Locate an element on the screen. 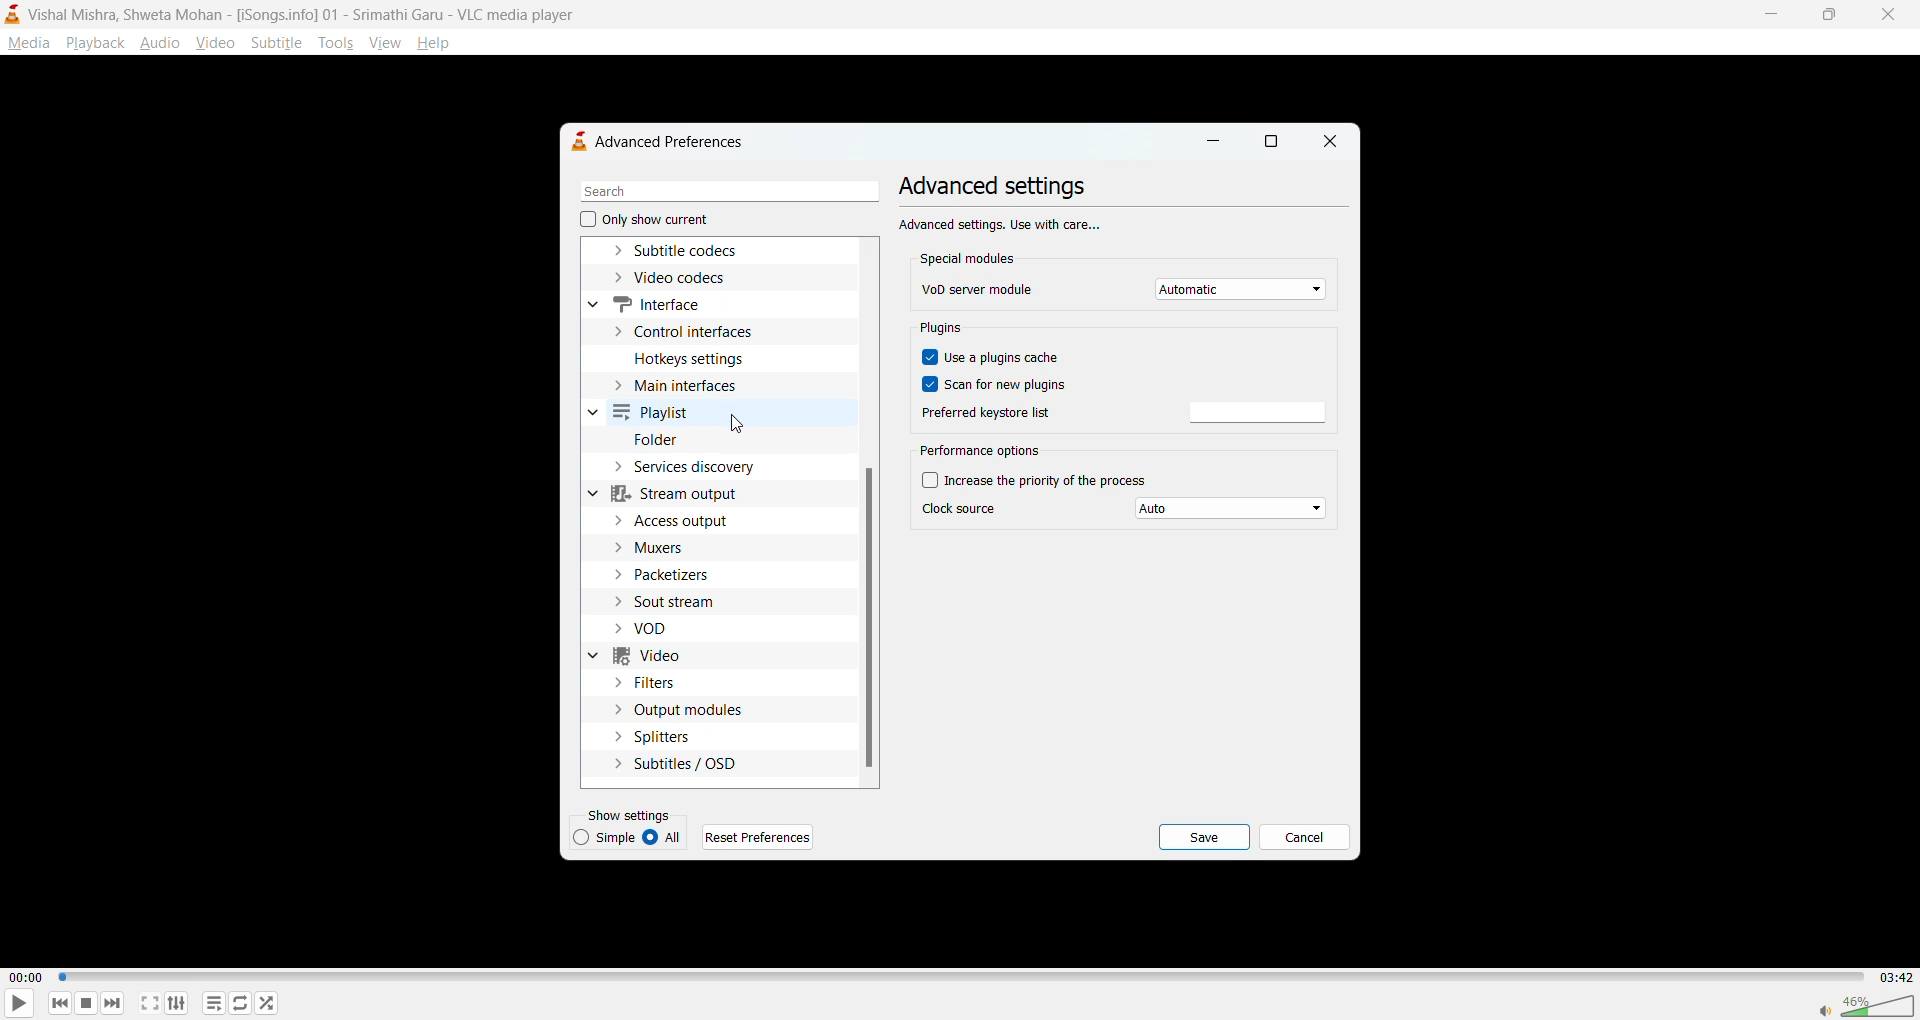 Image resolution: width=1920 pixels, height=1020 pixels. vod is located at coordinates (662, 629).